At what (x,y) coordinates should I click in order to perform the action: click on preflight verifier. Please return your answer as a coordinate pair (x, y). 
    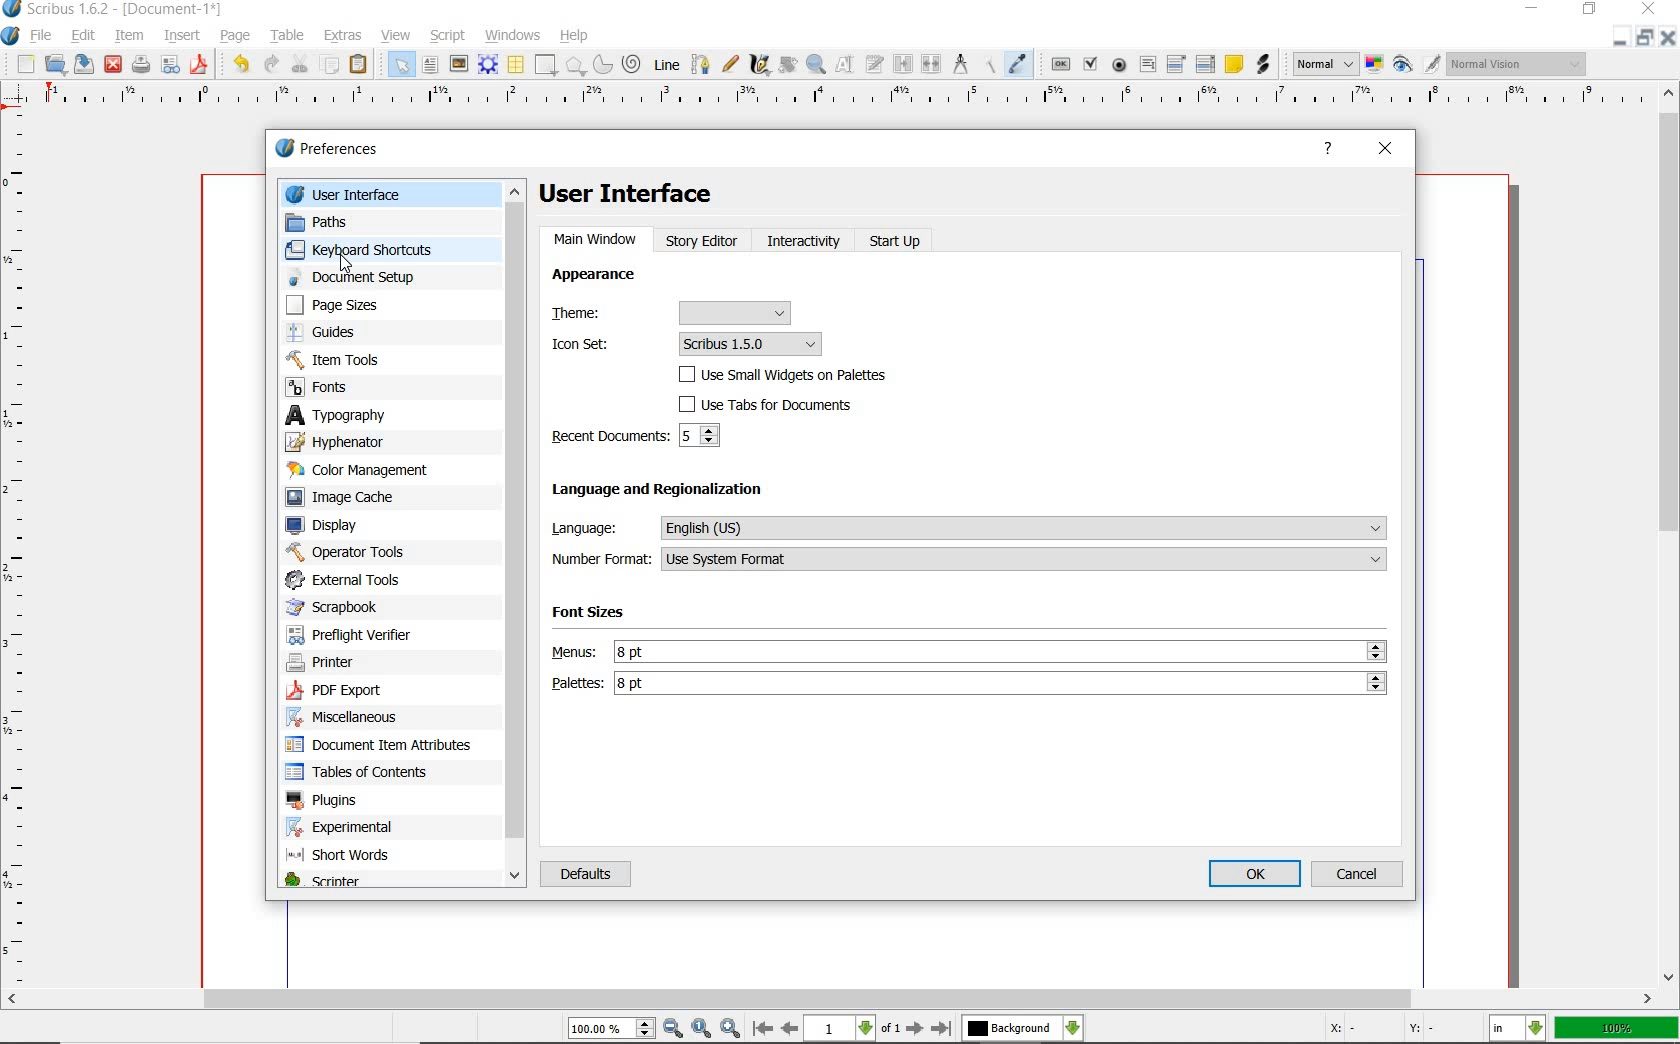
    Looking at the image, I should click on (140, 66).